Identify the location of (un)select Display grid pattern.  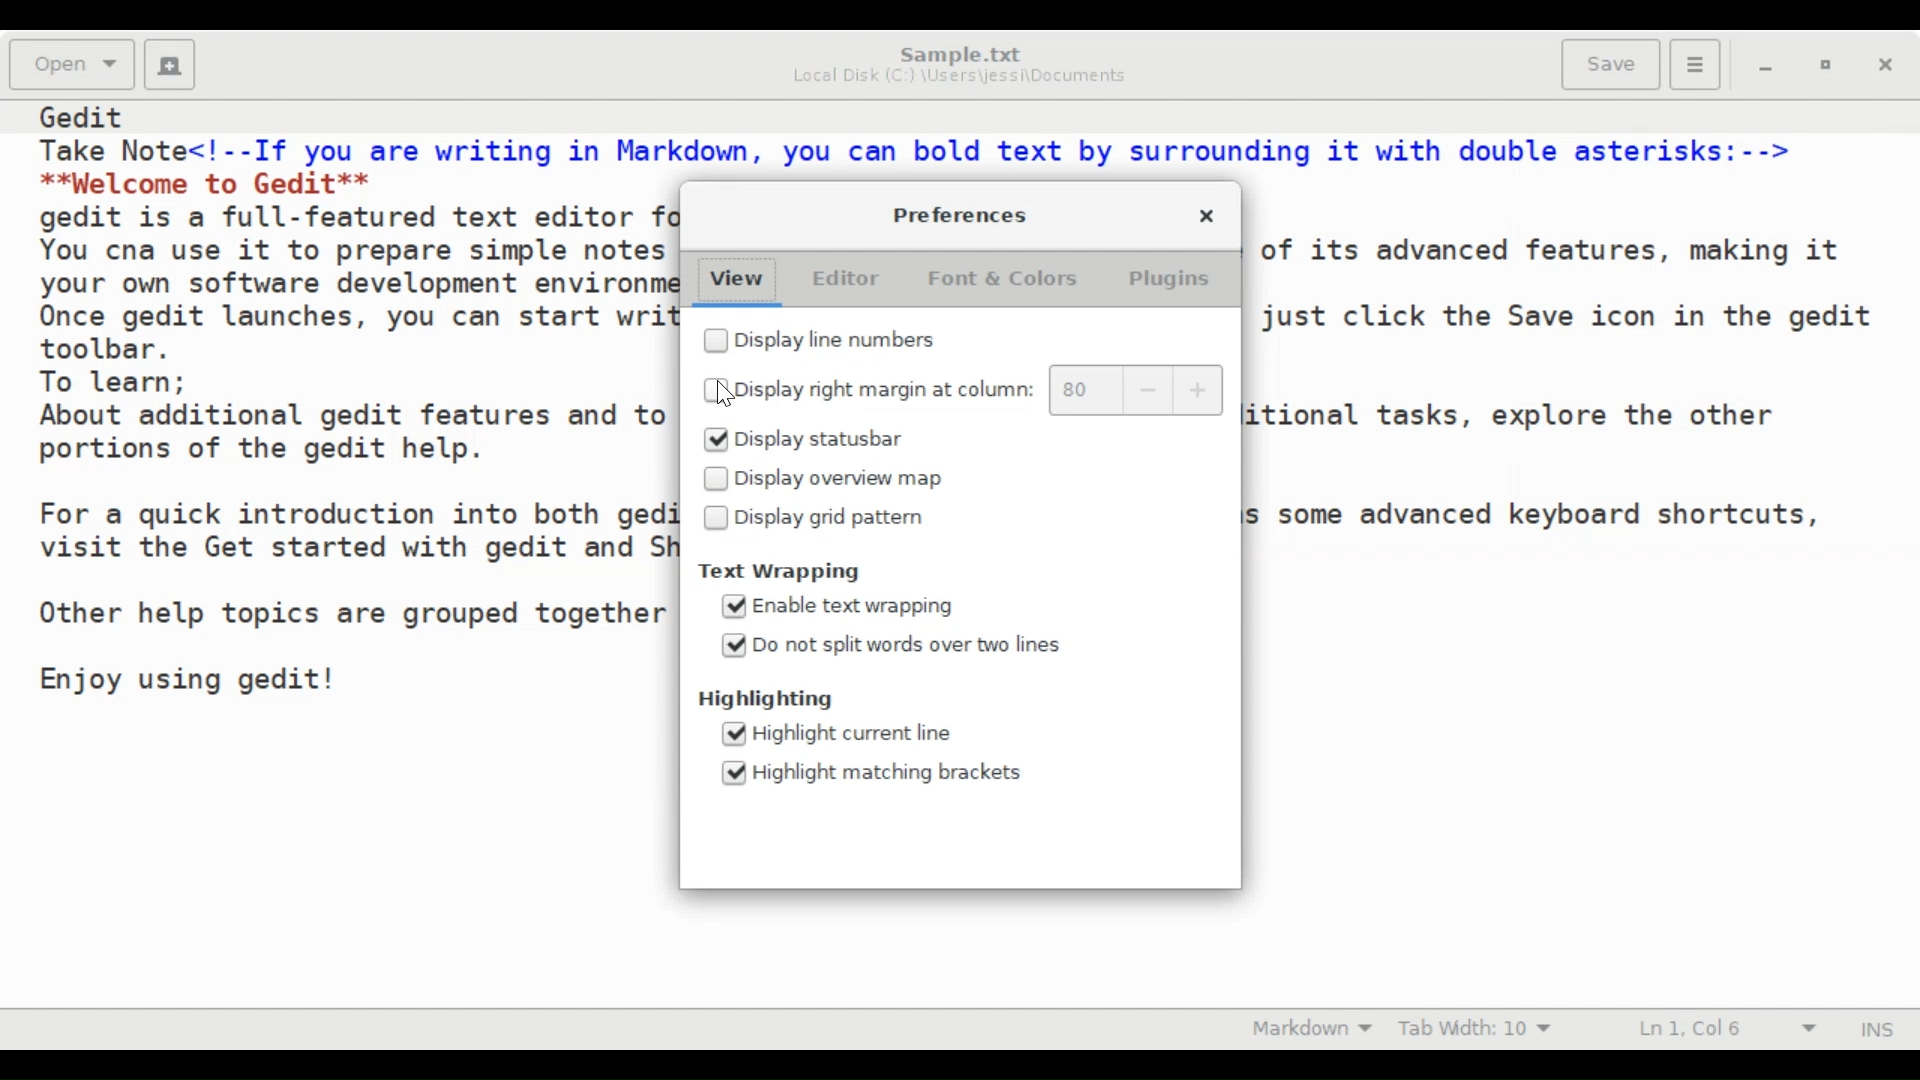
(815, 518).